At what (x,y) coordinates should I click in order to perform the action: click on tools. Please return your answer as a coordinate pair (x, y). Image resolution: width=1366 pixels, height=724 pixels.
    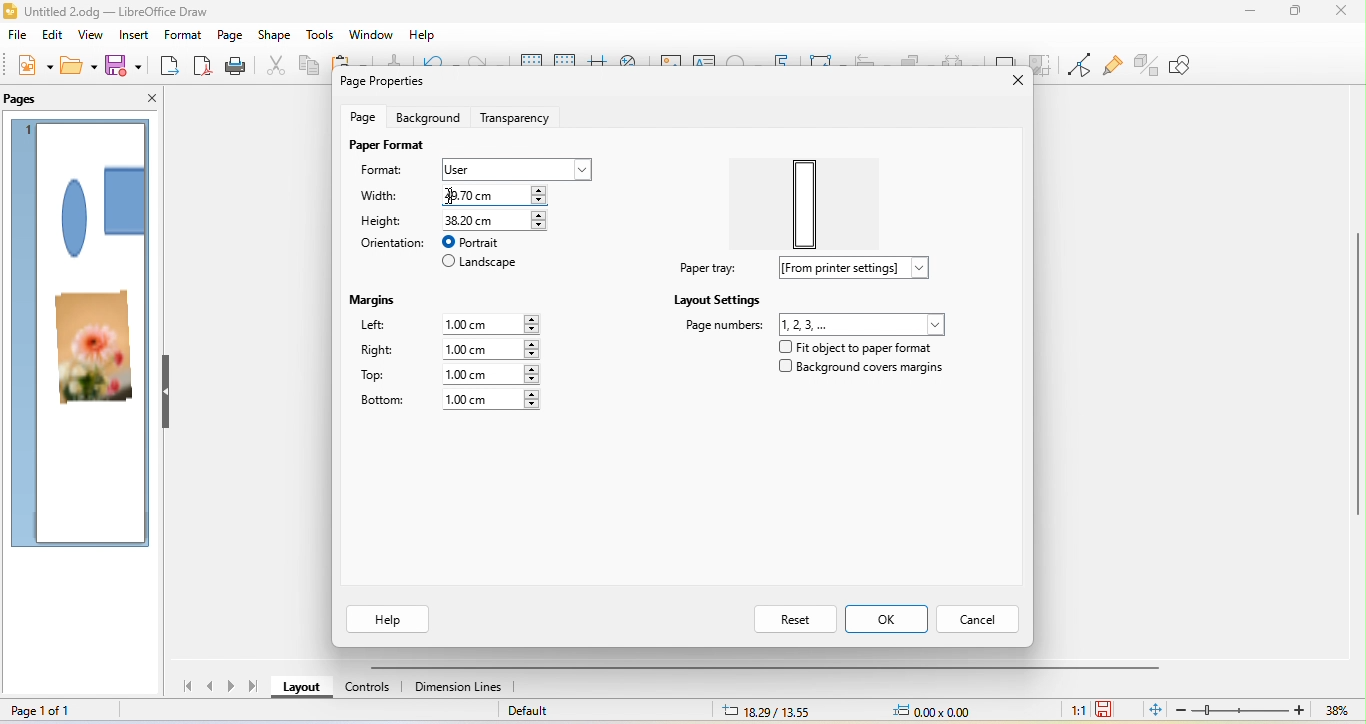
    Looking at the image, I should click on (320, 33).